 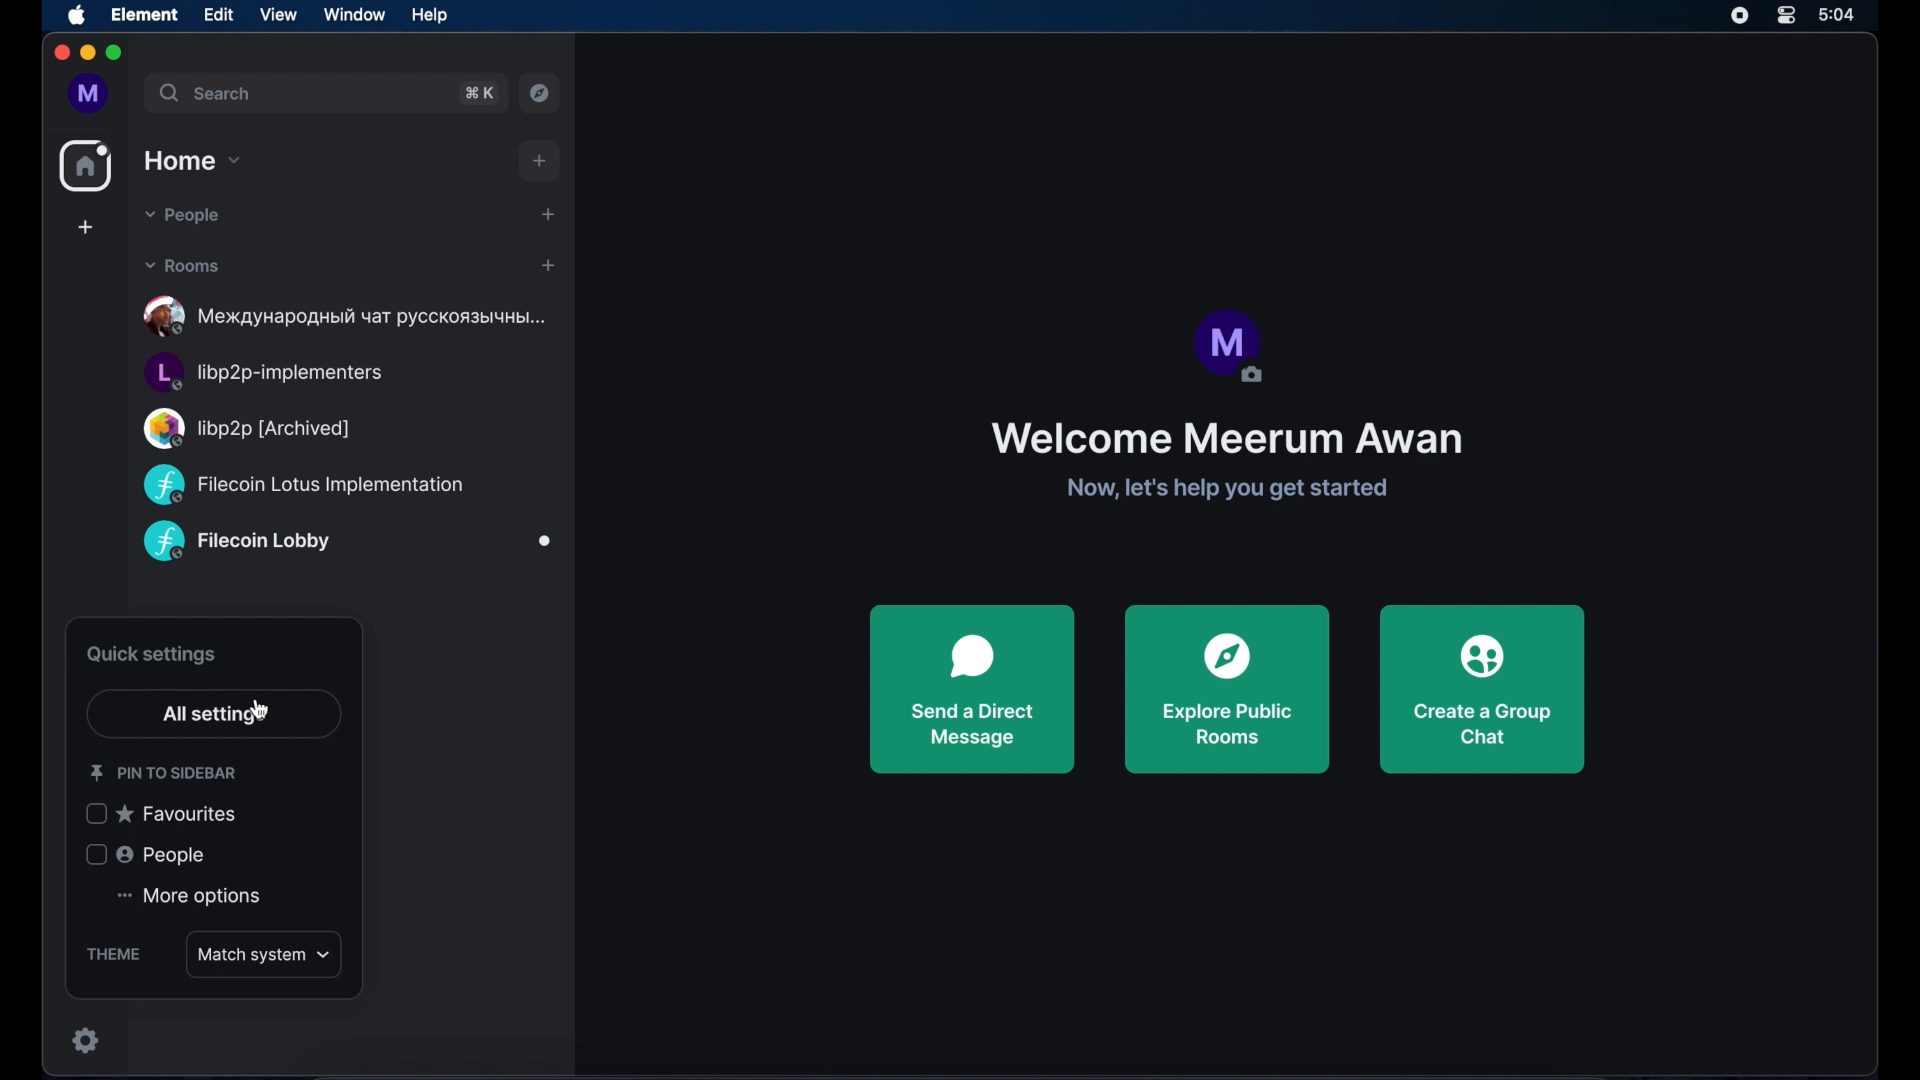 I want to click on home, so click(x=86, y=166).